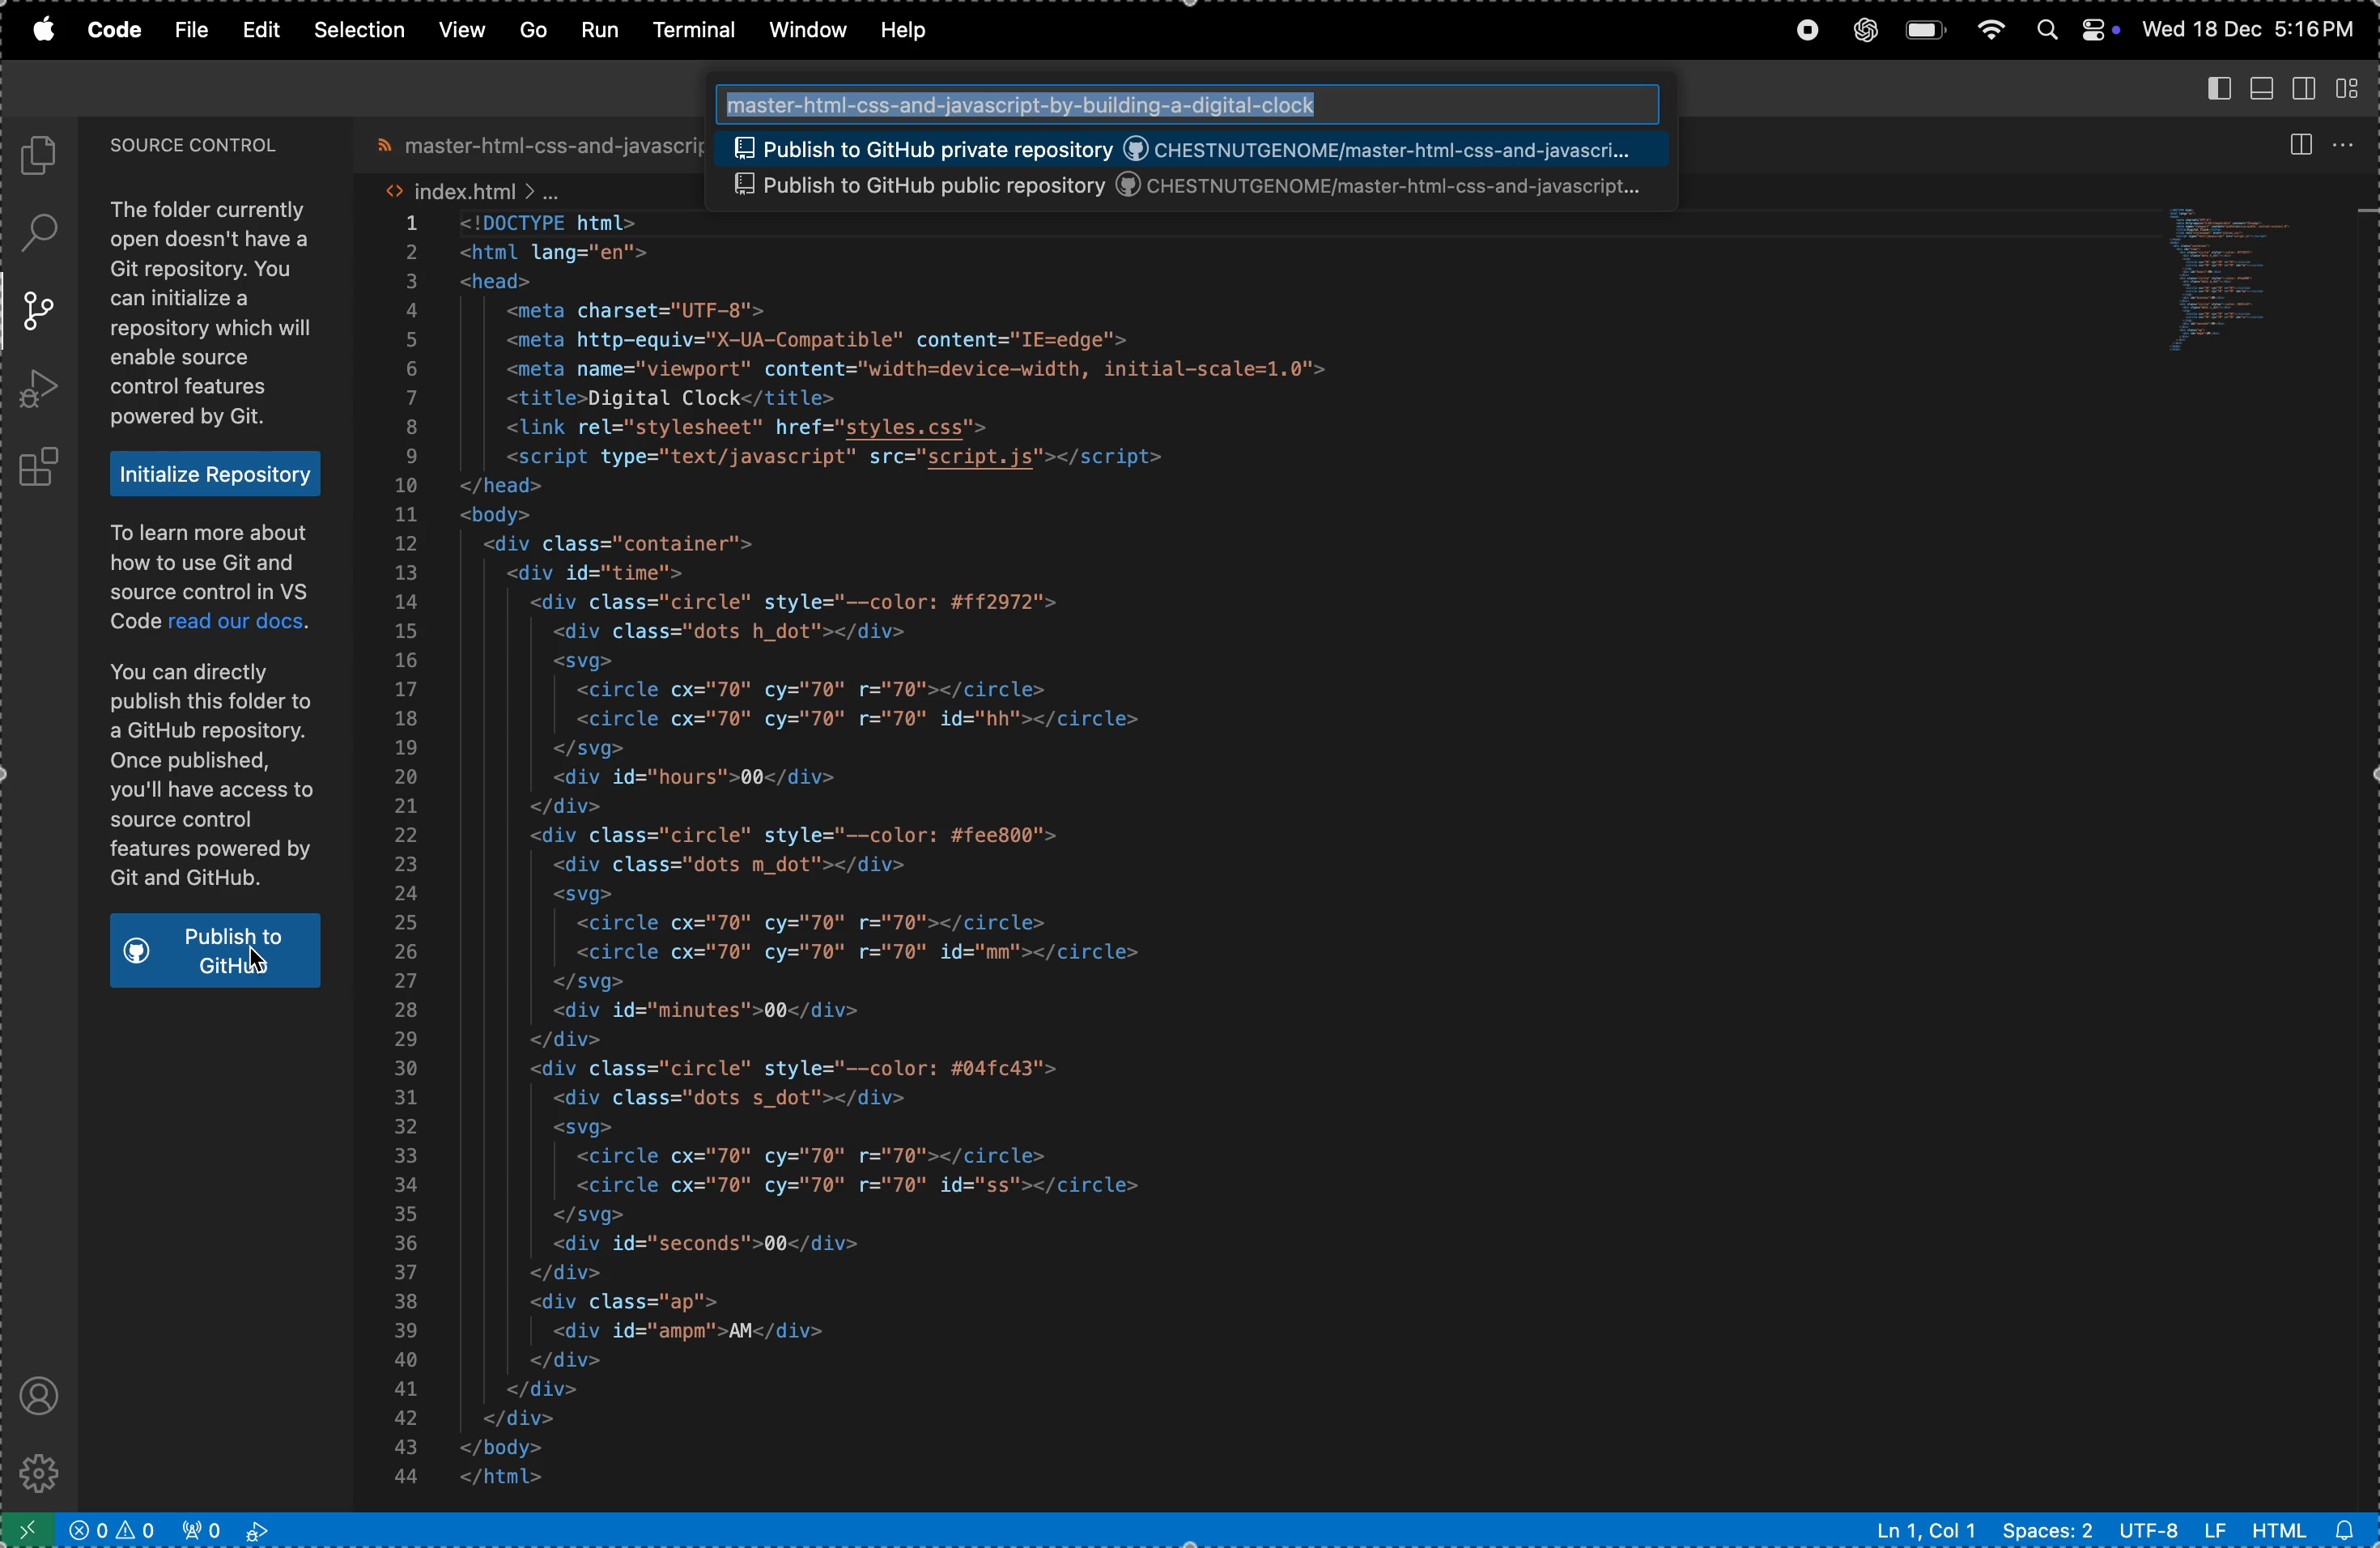 Image resolution: width=2380 pixels, height=1548 pixels. I want to click on <head>, so click(502, 284).